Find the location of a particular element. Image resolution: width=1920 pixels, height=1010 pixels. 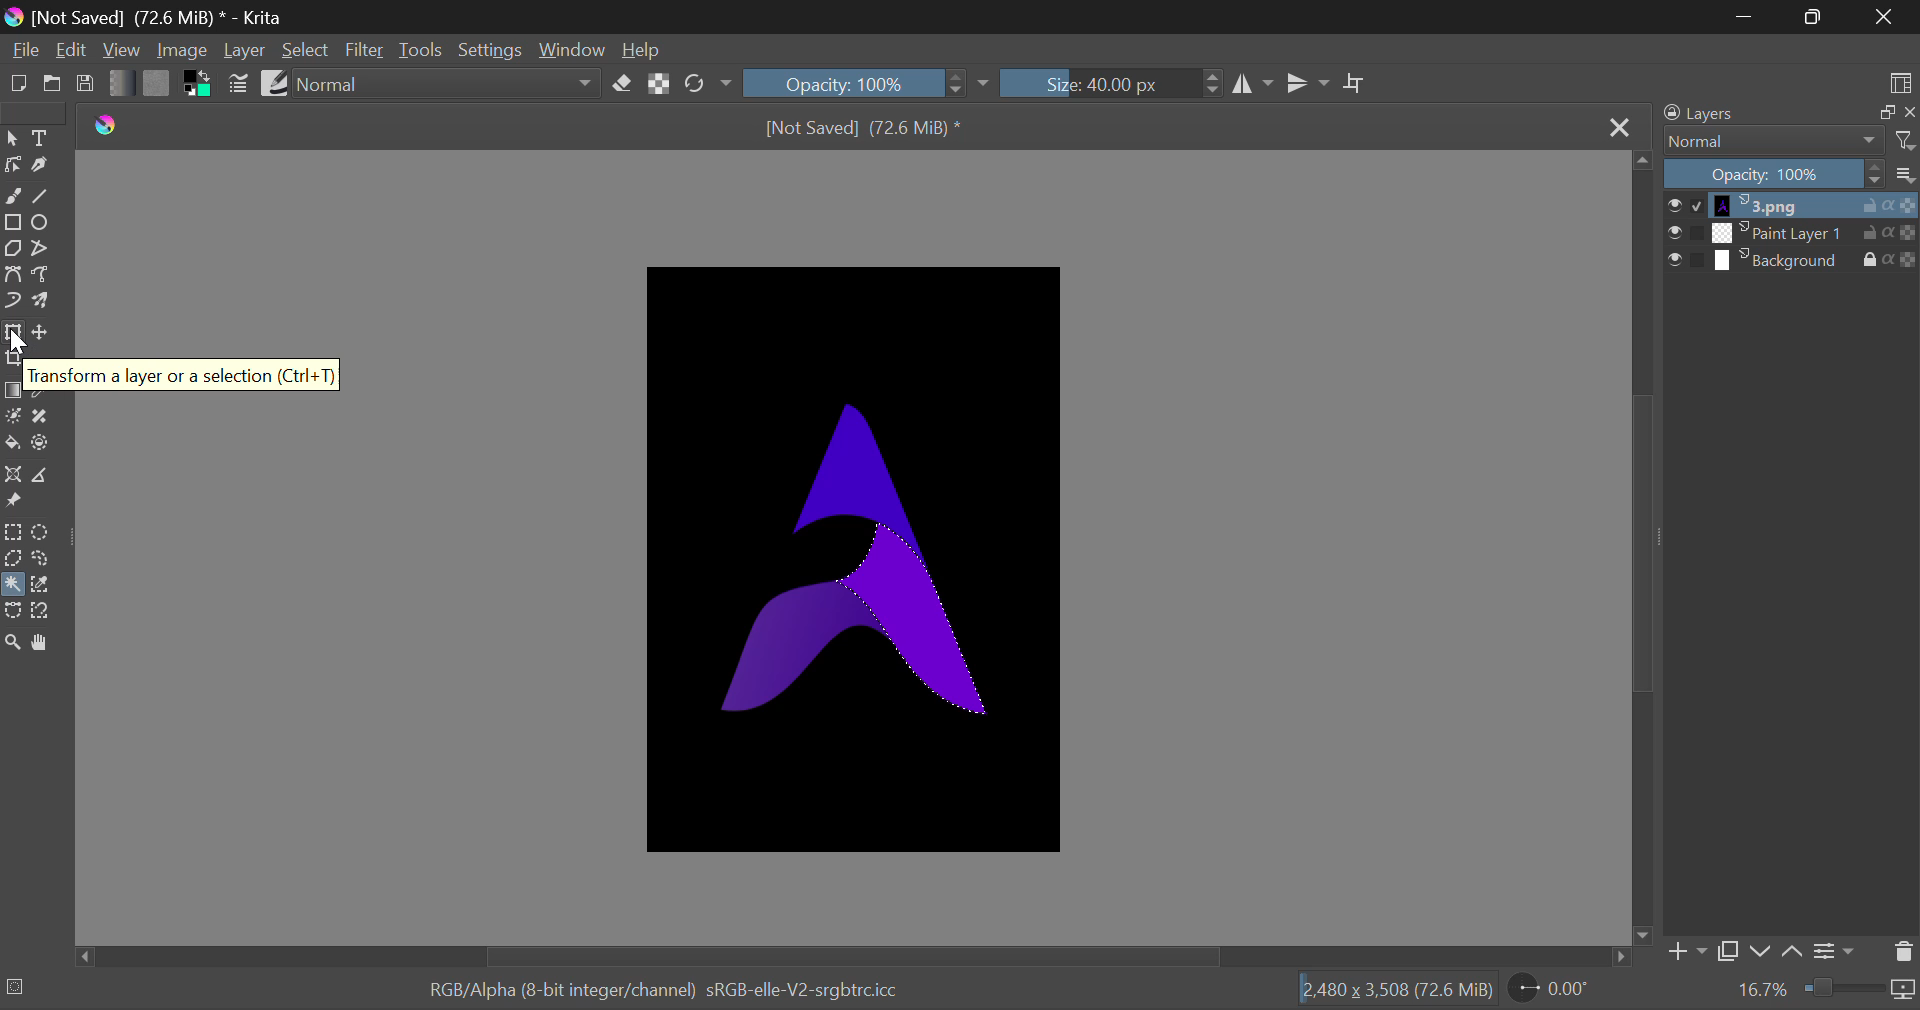

Brush Presets is located at coordinates (274, 83).